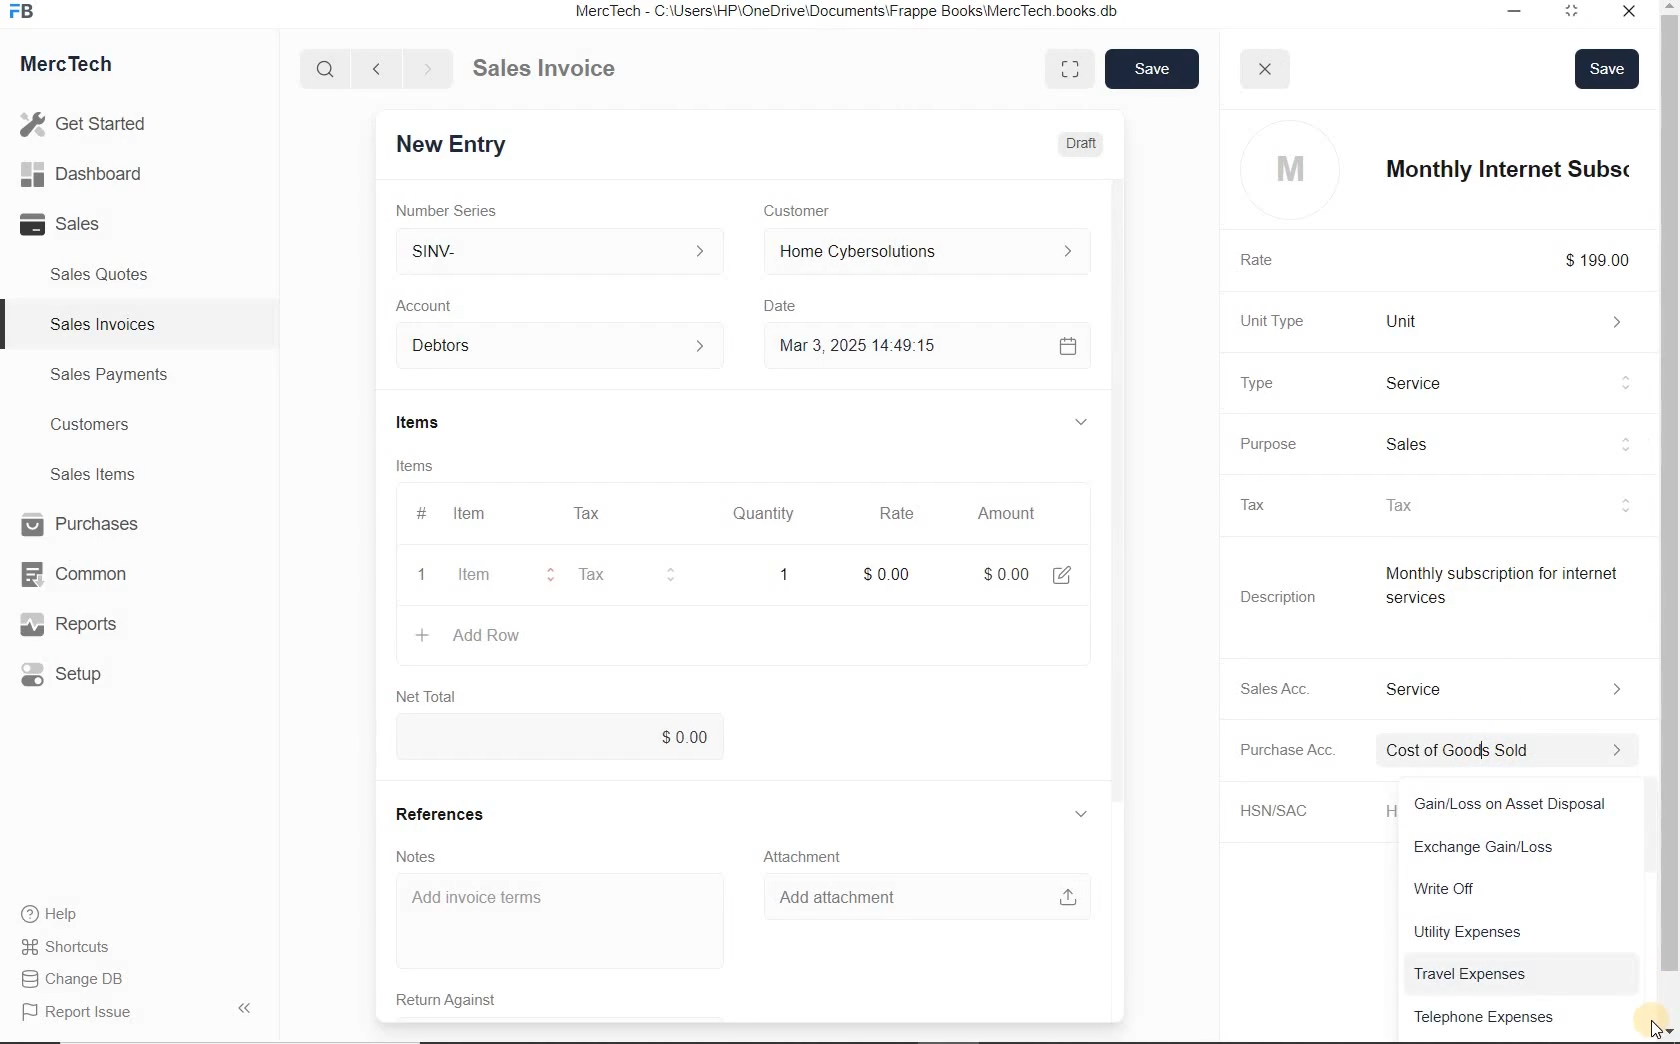  What do you see at coordinates (470, 998) in the screenshot?
I see `Return Against` at bounding box center [470, 998].